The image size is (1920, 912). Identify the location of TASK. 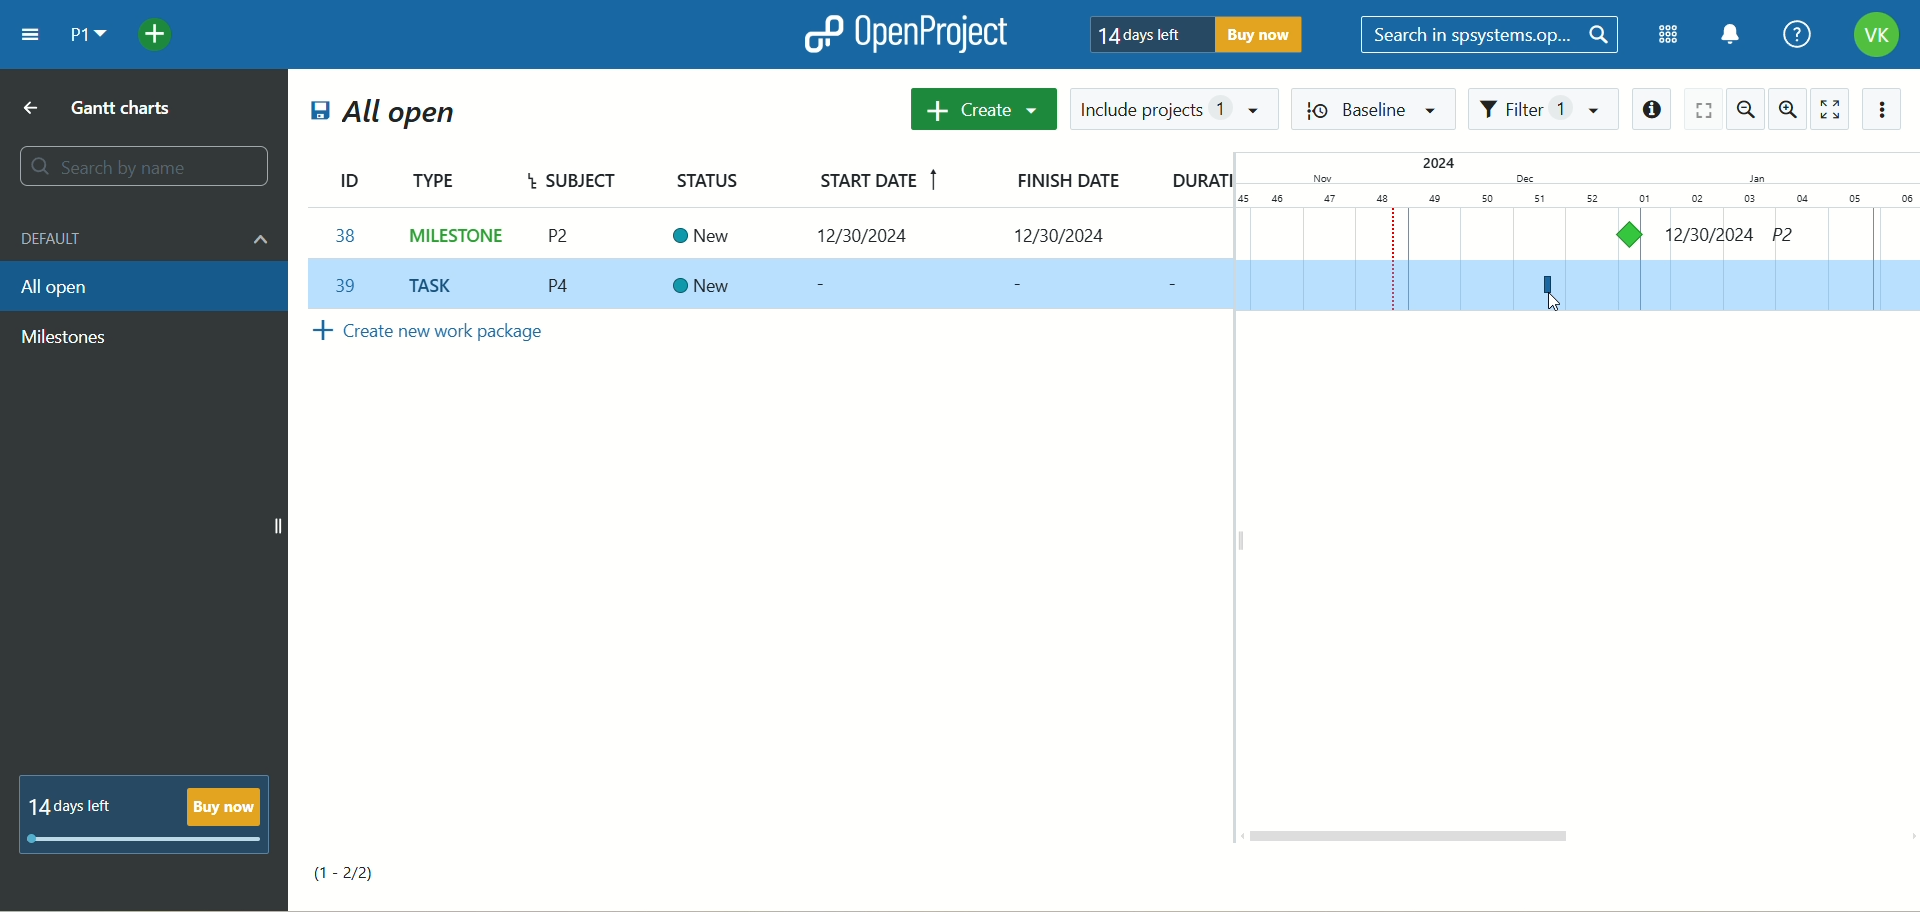
(437, 282).